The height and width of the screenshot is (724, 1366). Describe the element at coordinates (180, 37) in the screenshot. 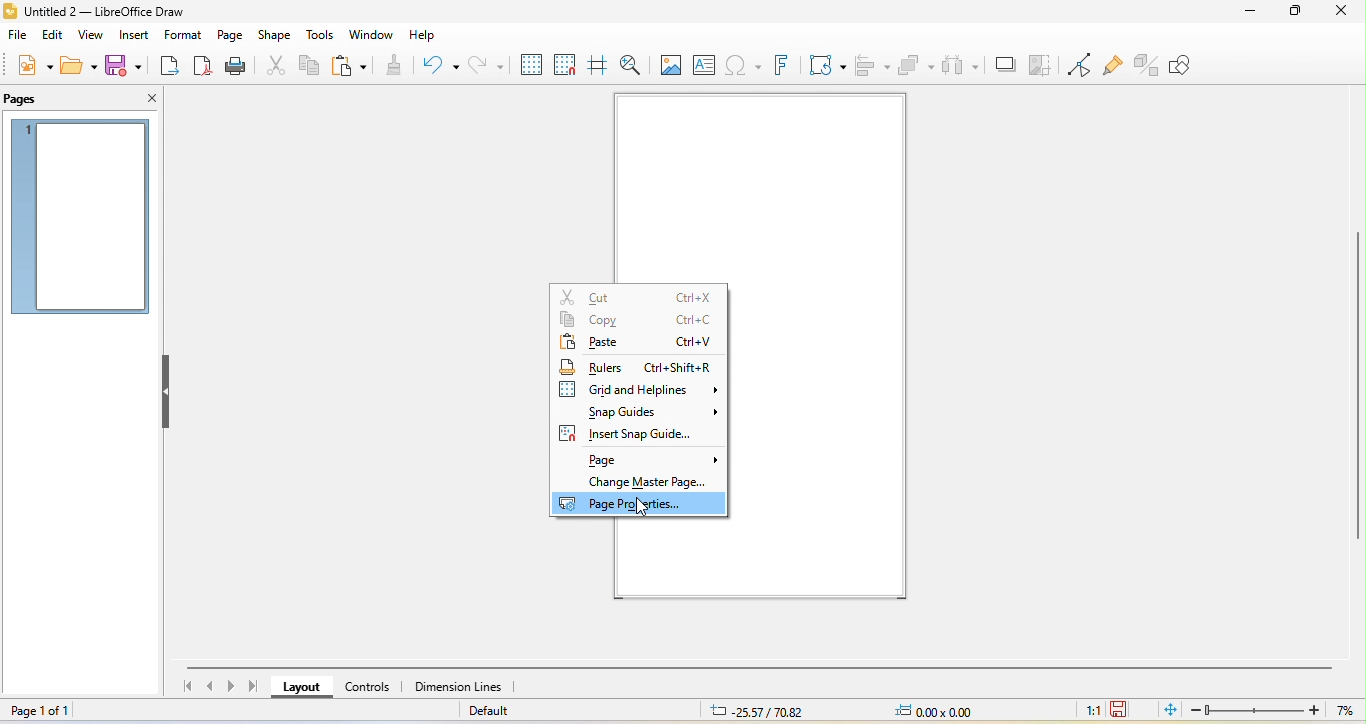

I see `format` at that location.